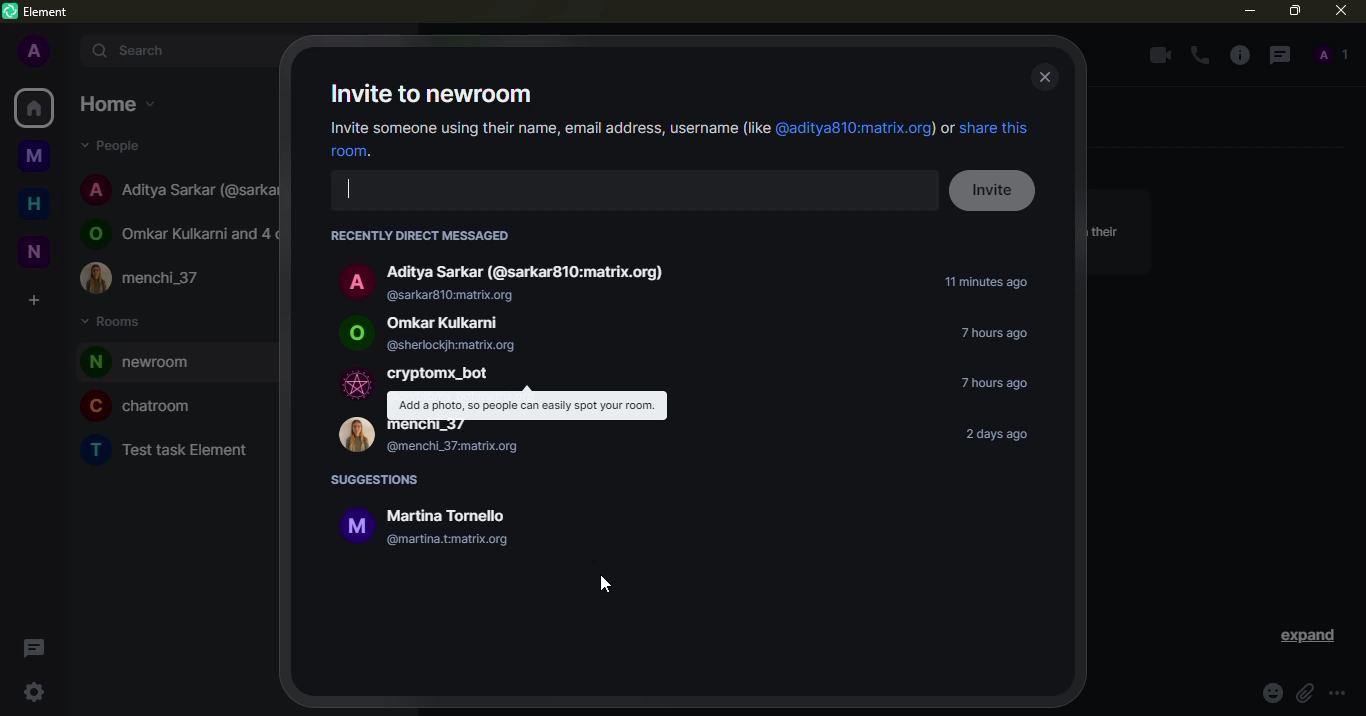  What do you see at coordinates (430, 438) in the screenshot?
I see `menchi_37 @menchi_37matrix.org` at bounding box center [430, 438].